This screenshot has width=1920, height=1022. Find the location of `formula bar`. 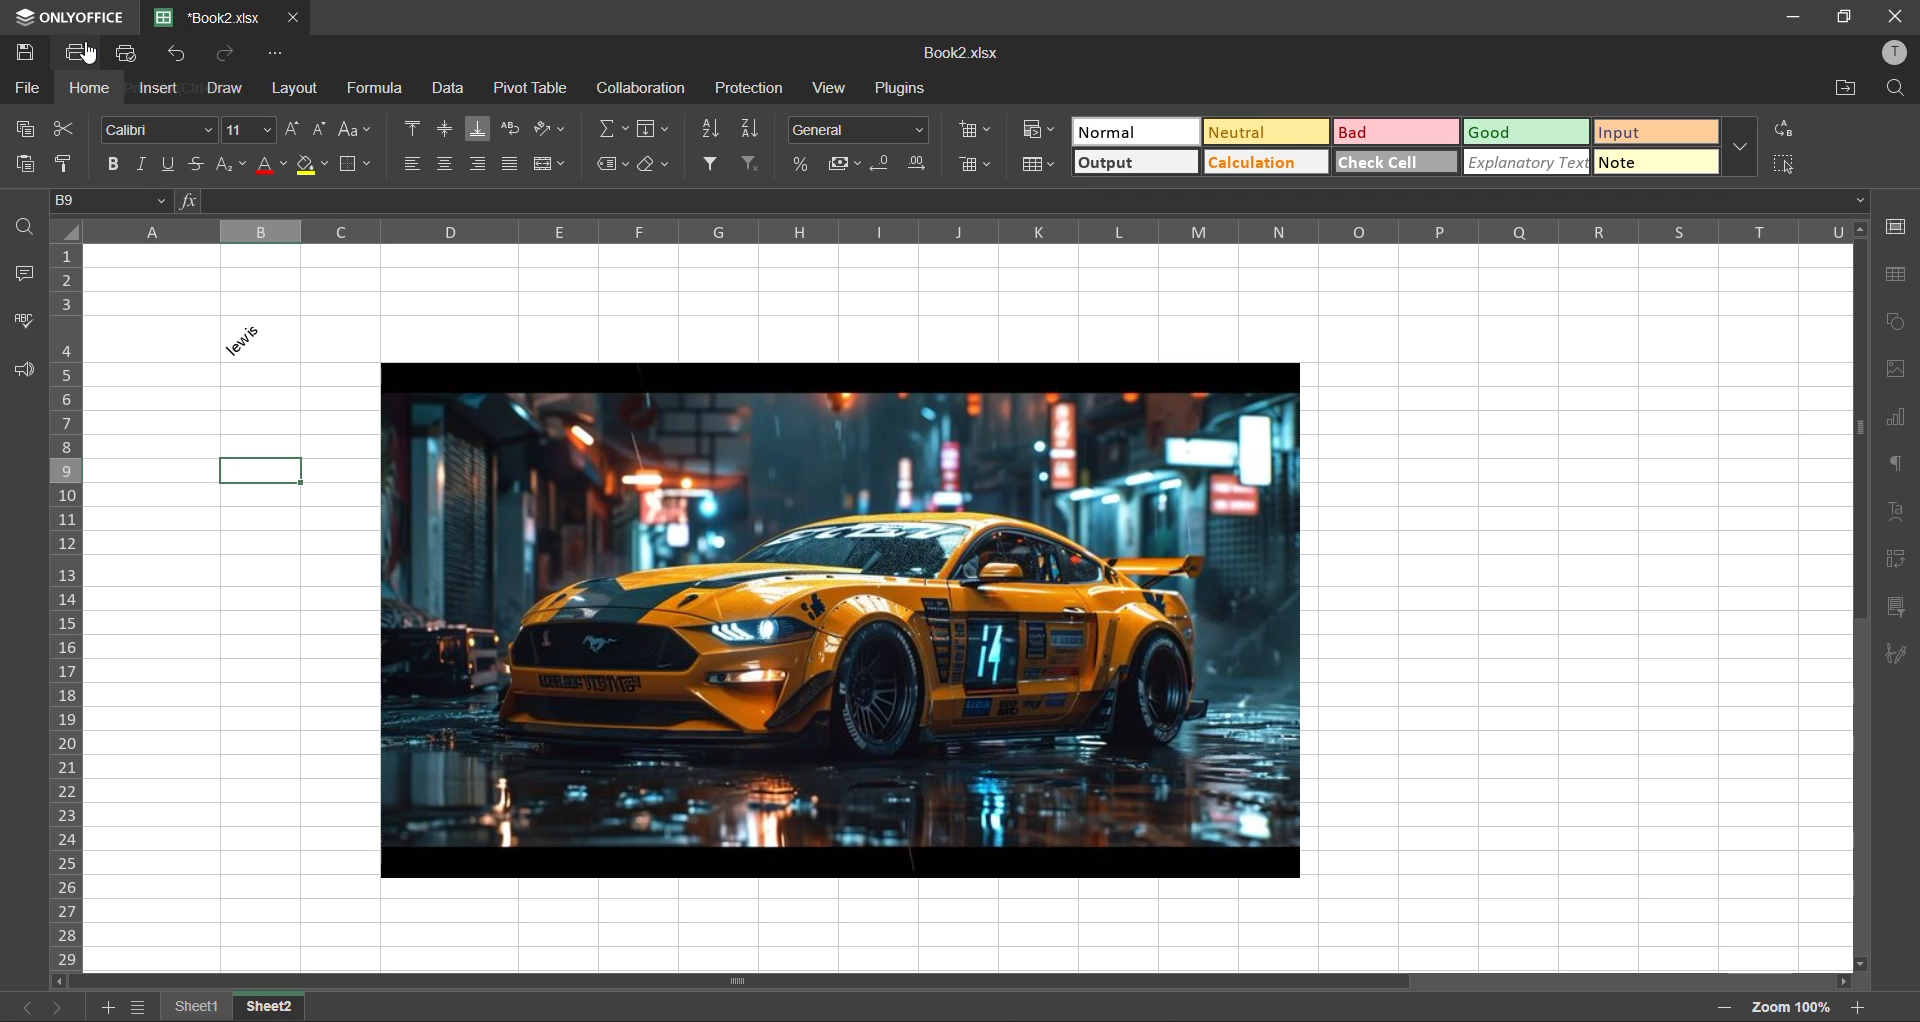

formula bar is located at coordinates (1029, 202).